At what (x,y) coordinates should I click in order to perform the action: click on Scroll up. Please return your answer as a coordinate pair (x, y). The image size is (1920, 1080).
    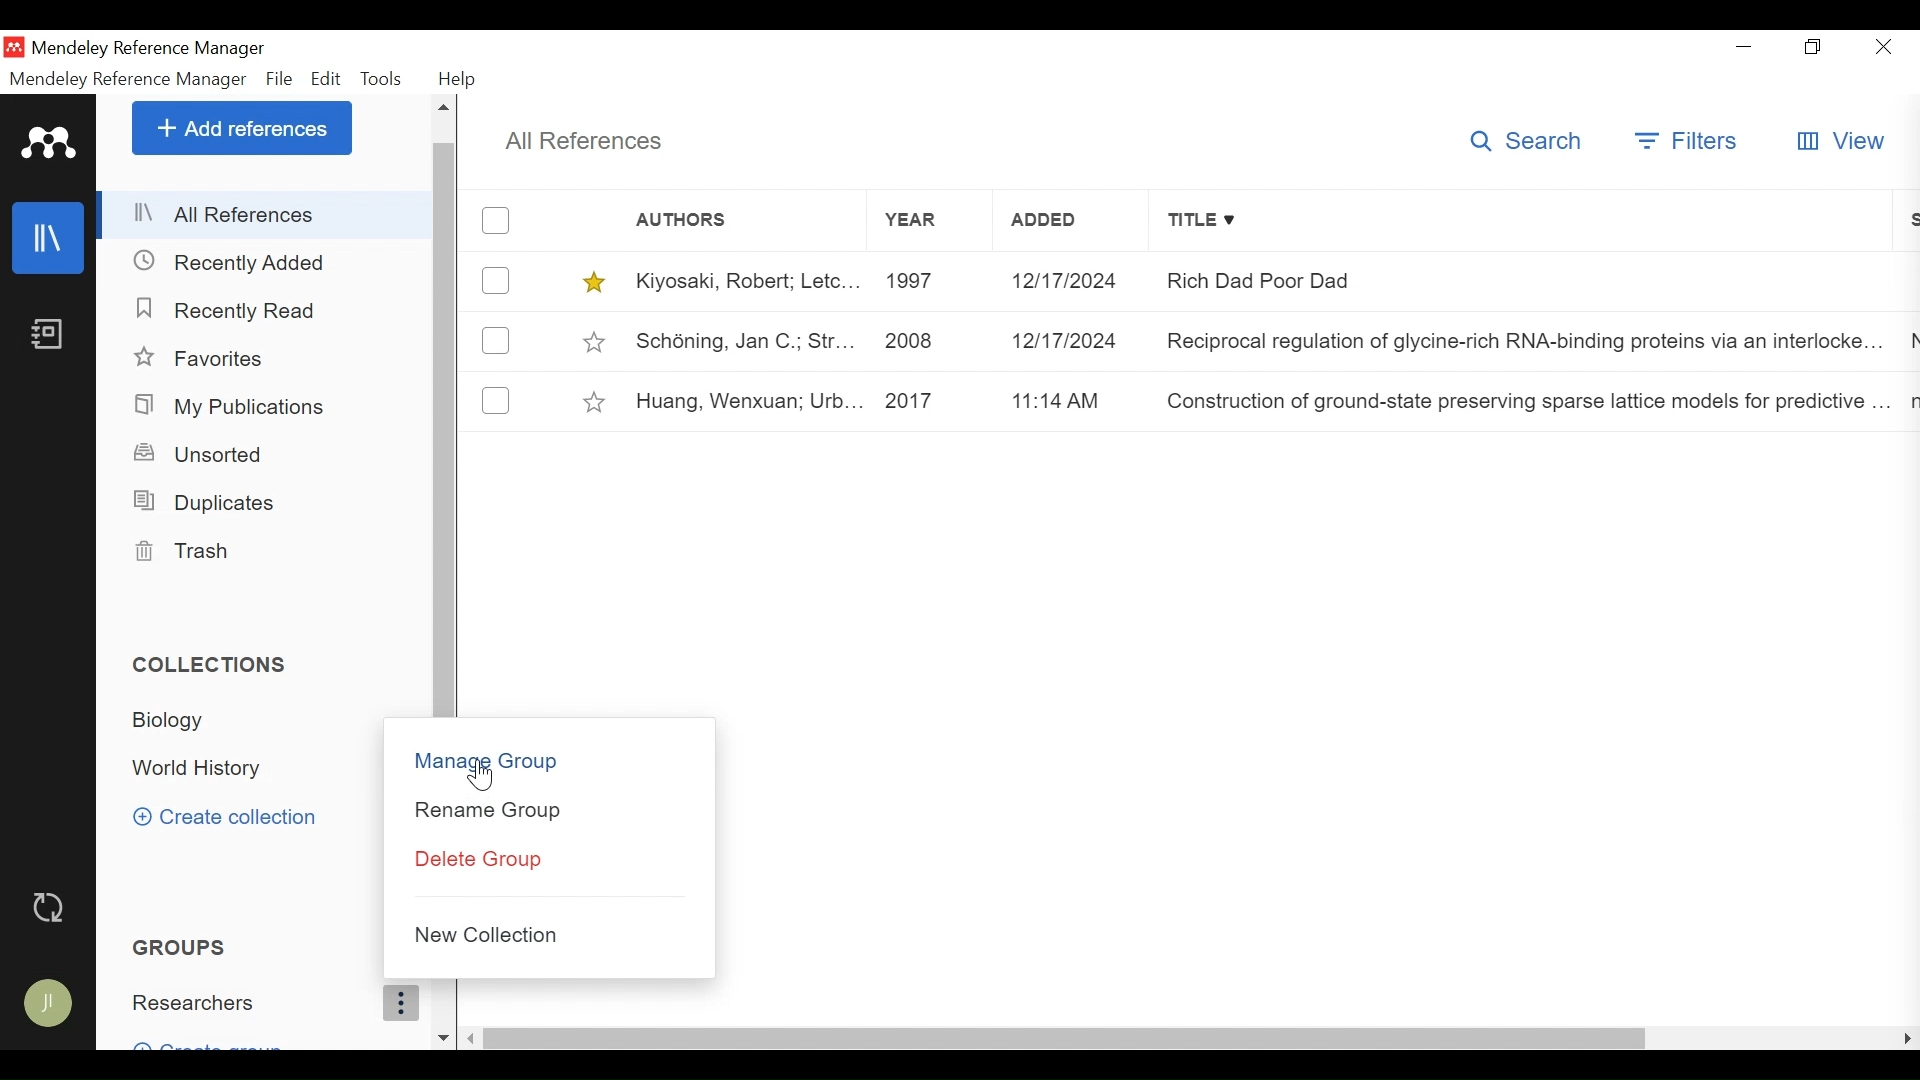
    Looking at the image, I should click on (446, 107).